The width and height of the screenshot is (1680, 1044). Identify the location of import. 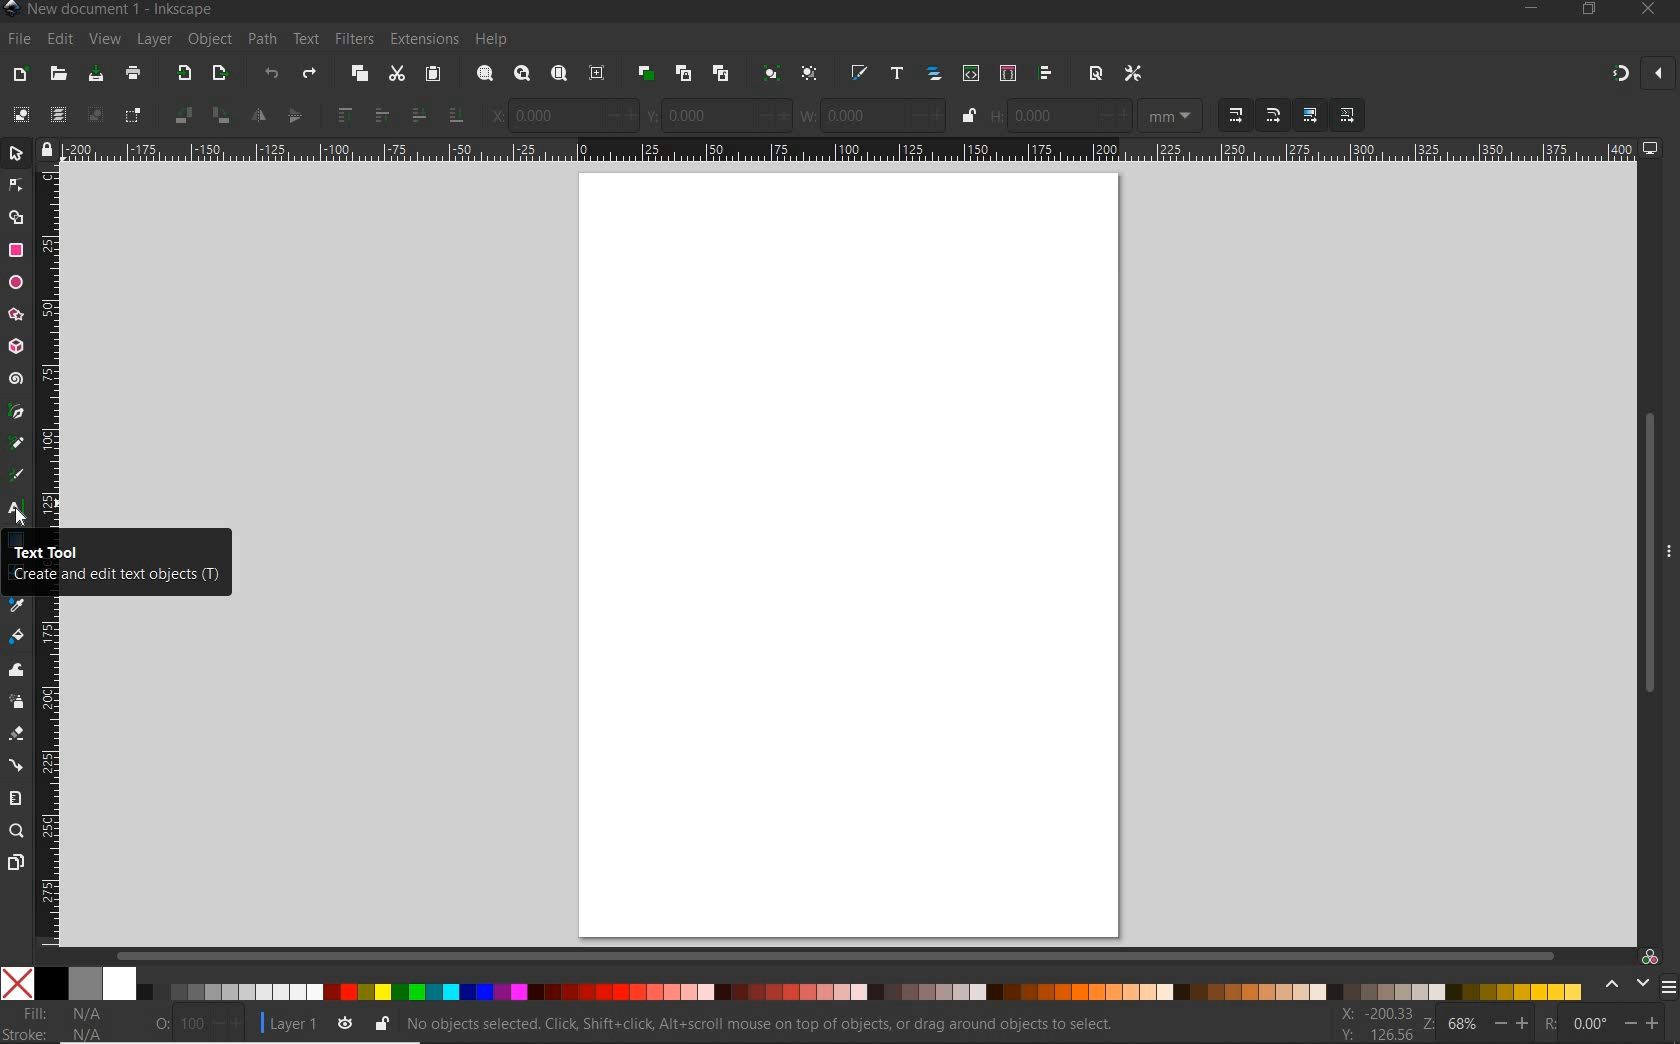
(183, 75).